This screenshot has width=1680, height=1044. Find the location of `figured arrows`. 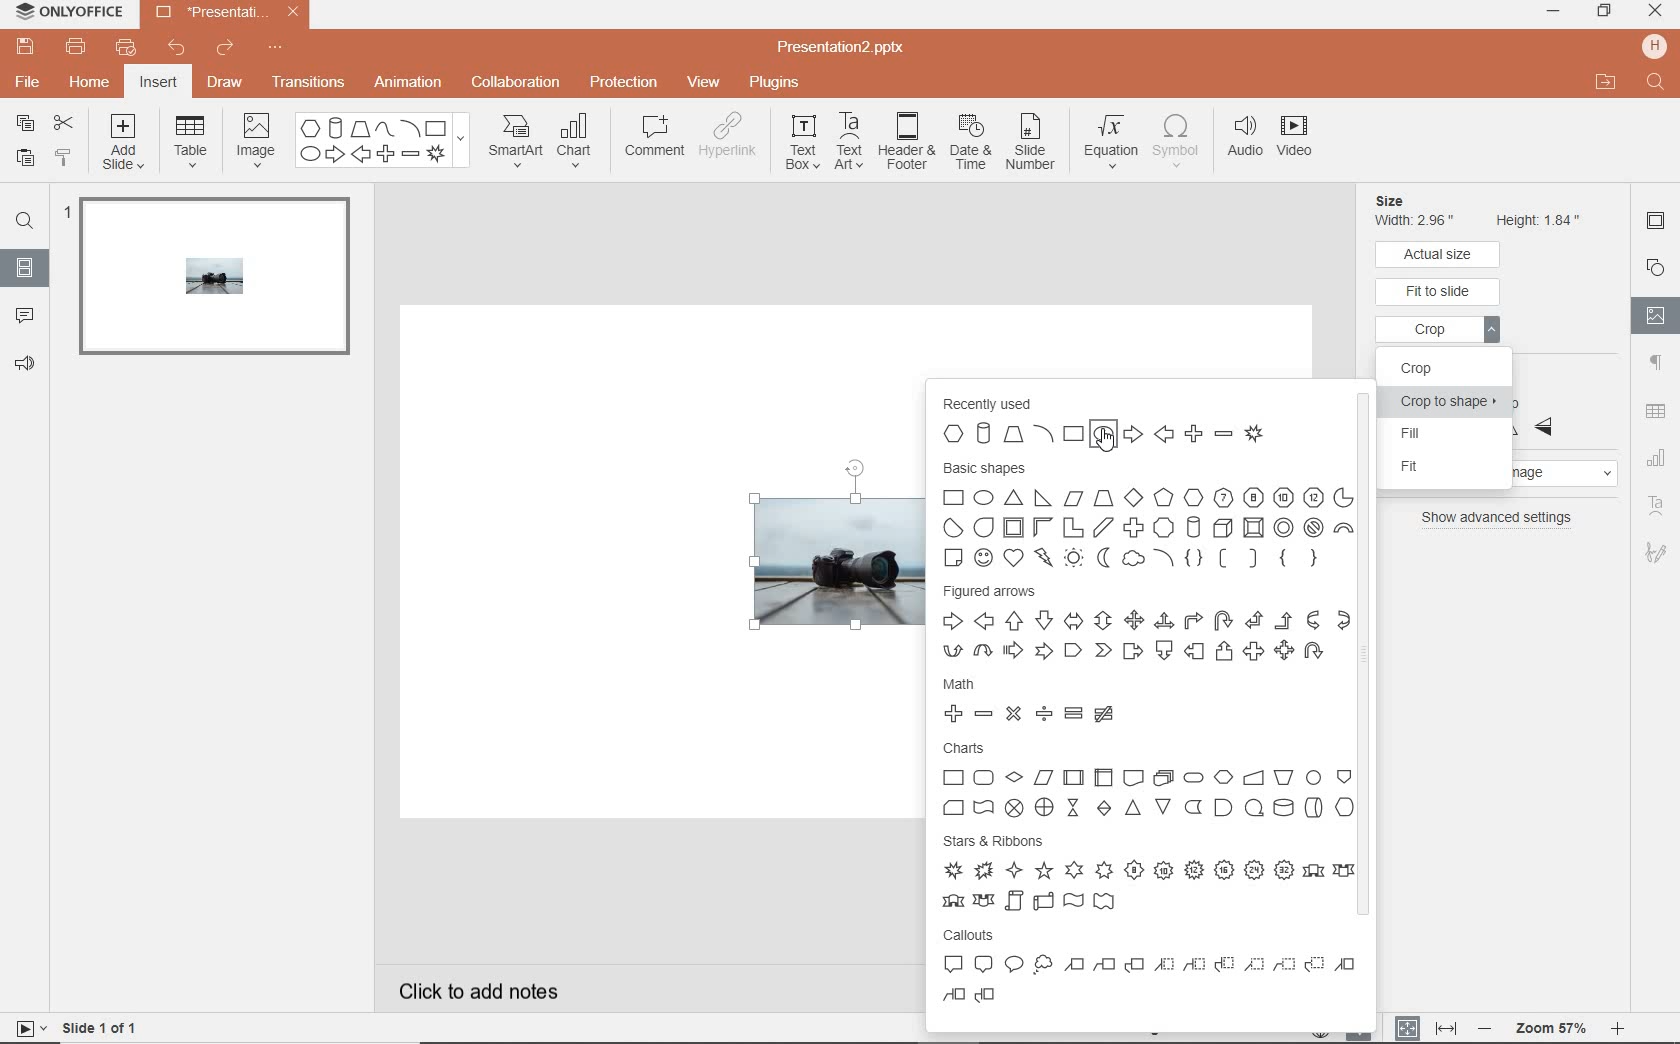

figured arrows is located at coordinates (1145, 626).